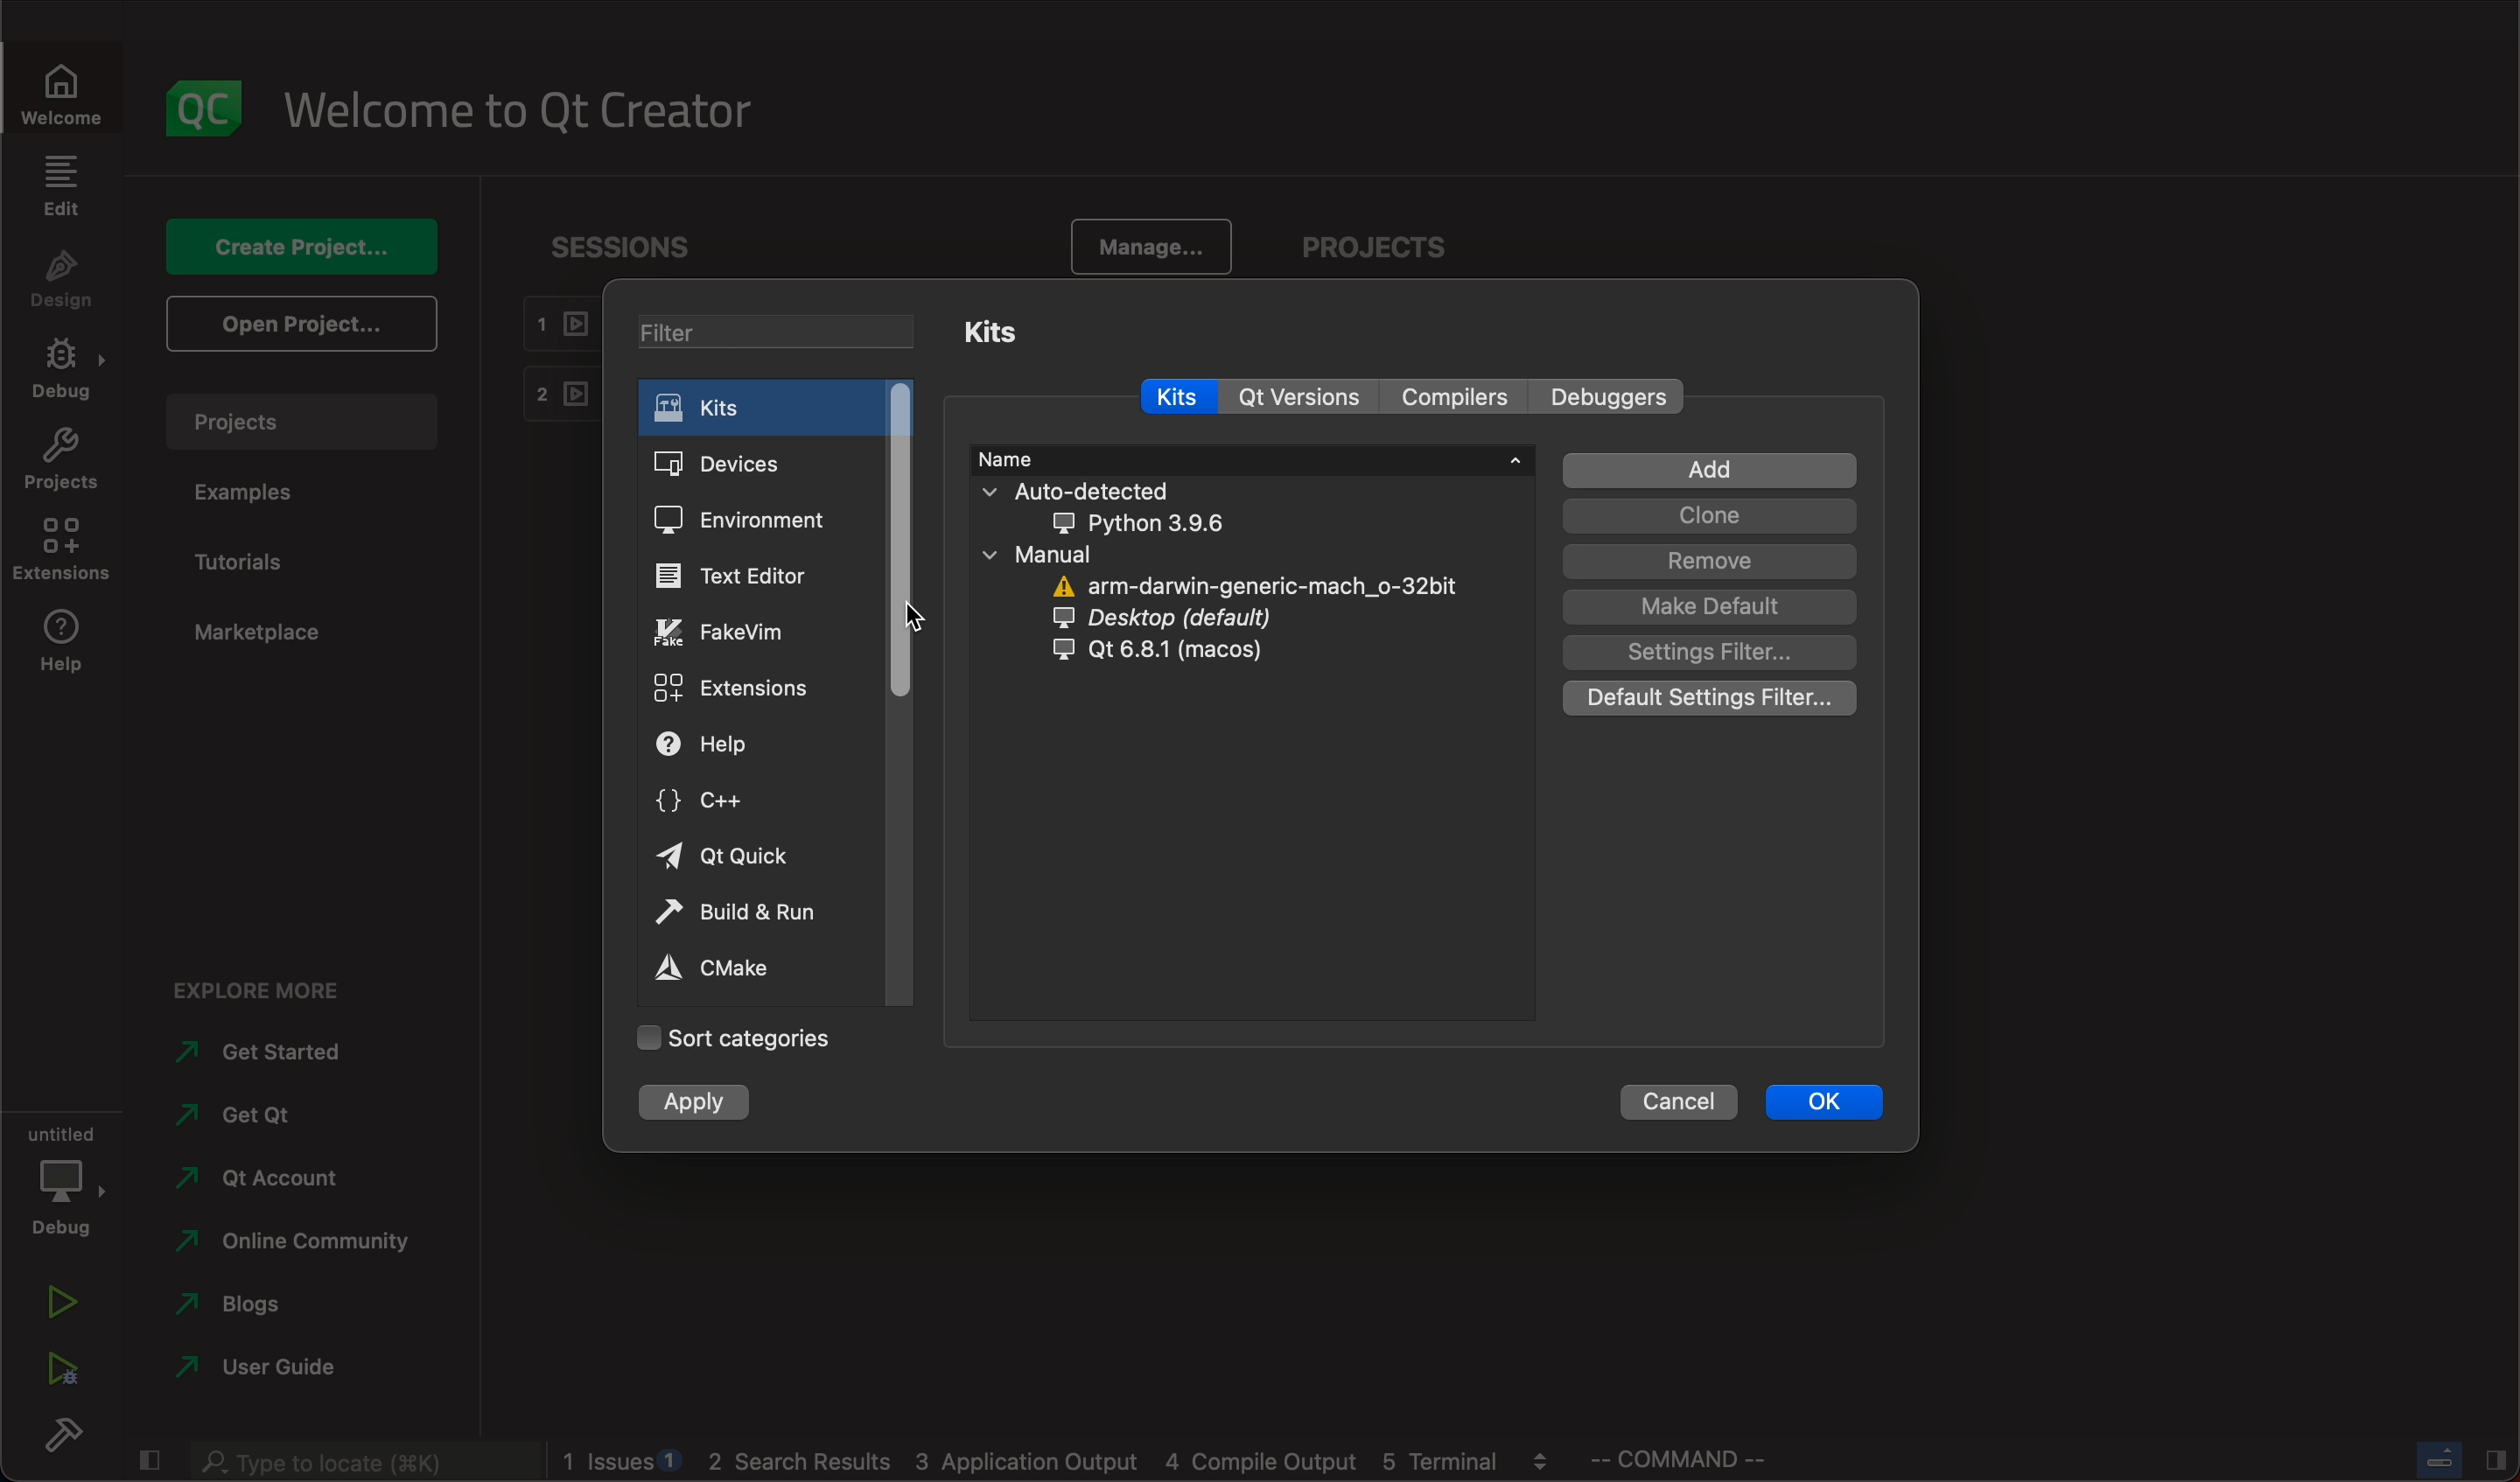 Image resolution: width=2520 pixels, height=1482 pixels. Describe the element at coordinates (752, 685) in the screenshot. I see `extensions` at that location.